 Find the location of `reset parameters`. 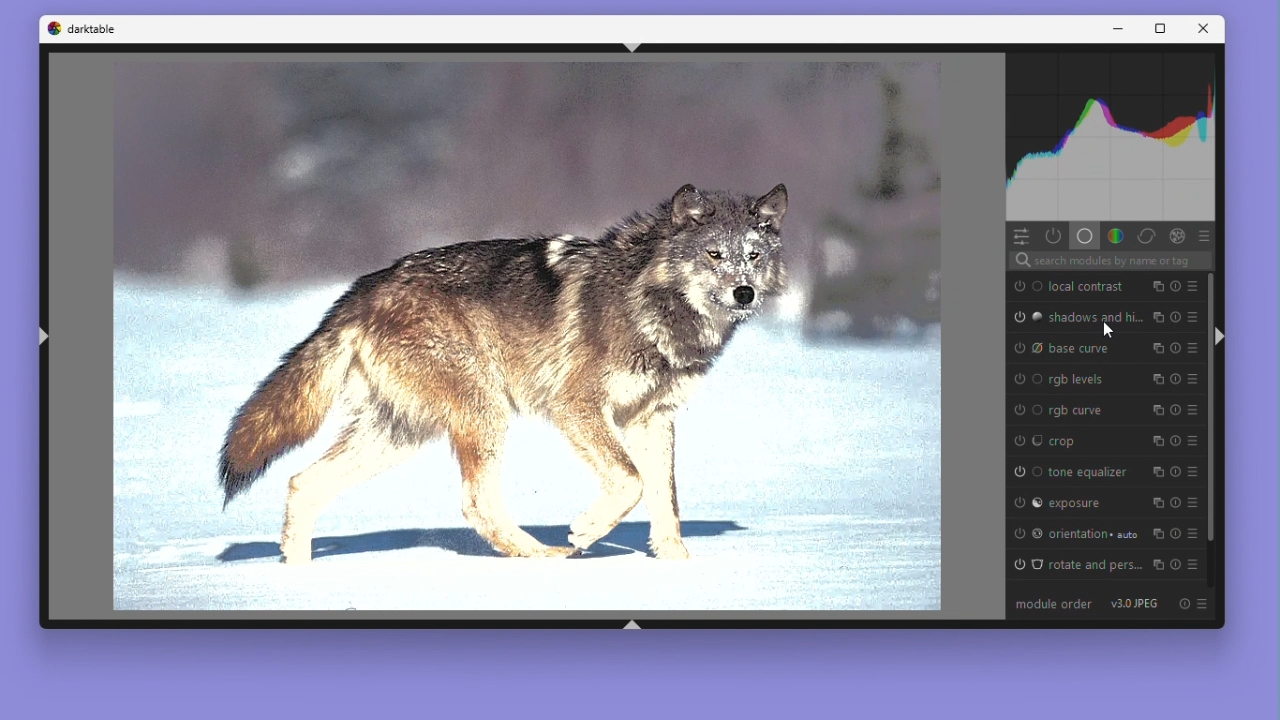

reset parameters is located at coordinates (1175, 348).